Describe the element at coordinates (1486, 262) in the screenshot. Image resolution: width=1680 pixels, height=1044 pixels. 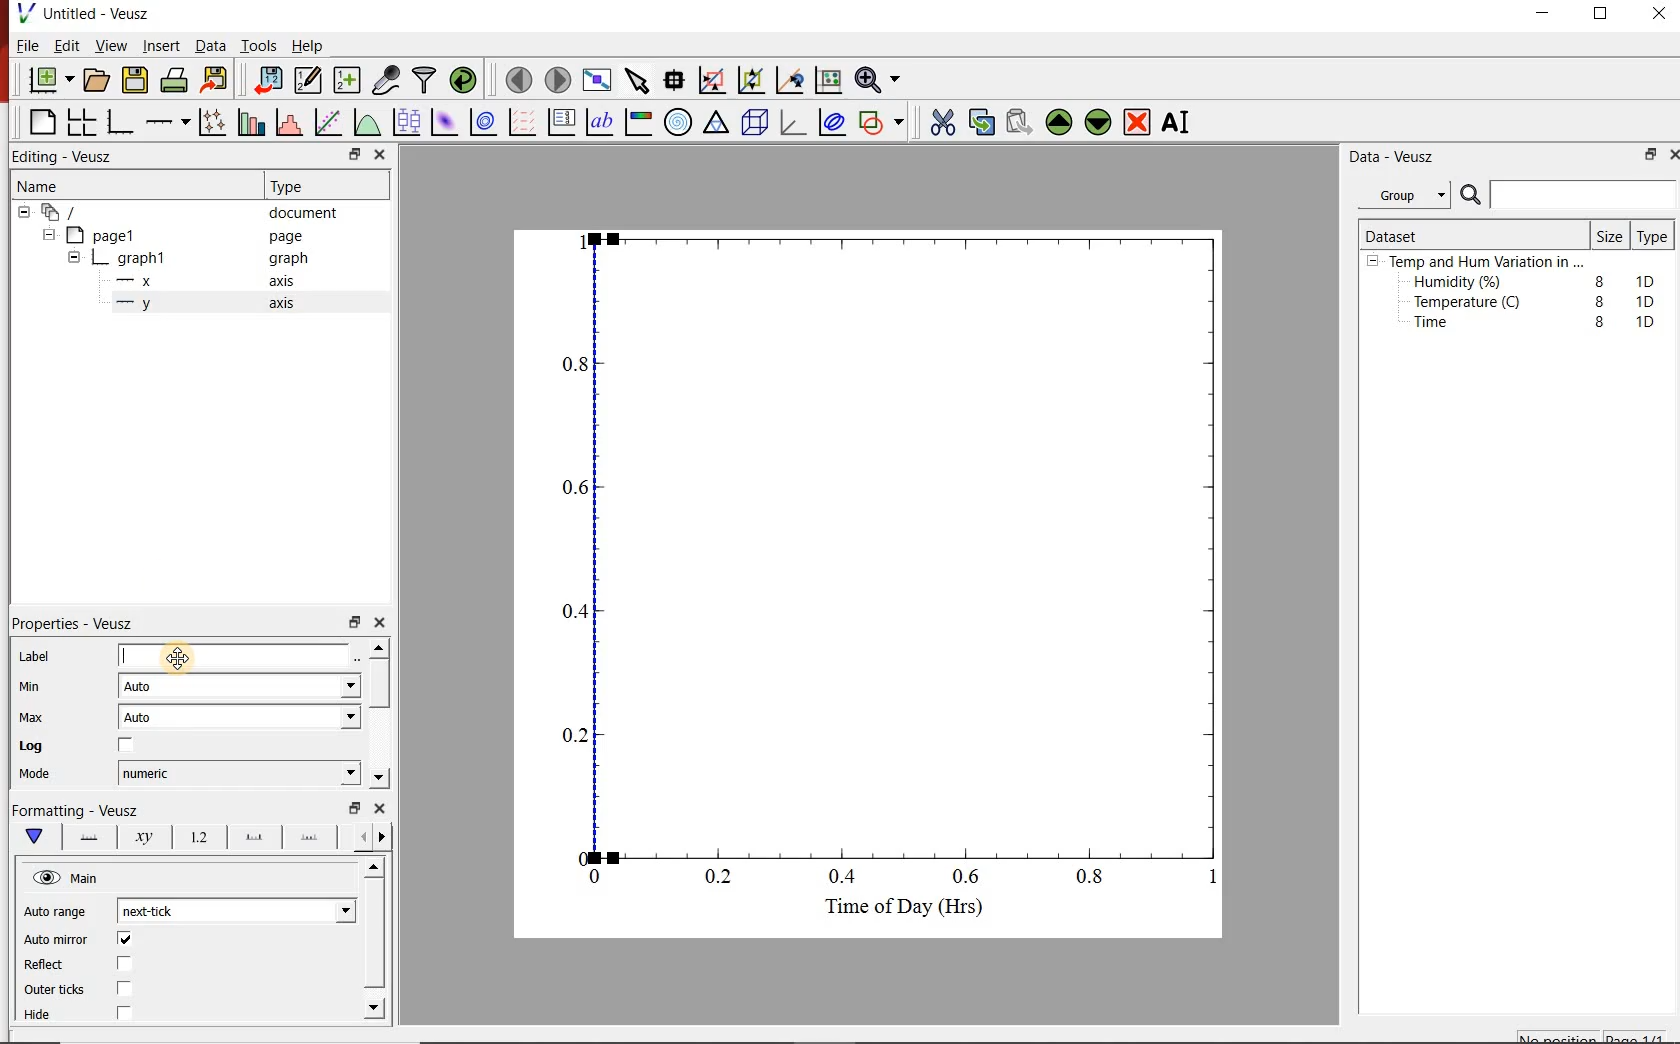
I see `Temp and Hum Variation in ...` at that location.